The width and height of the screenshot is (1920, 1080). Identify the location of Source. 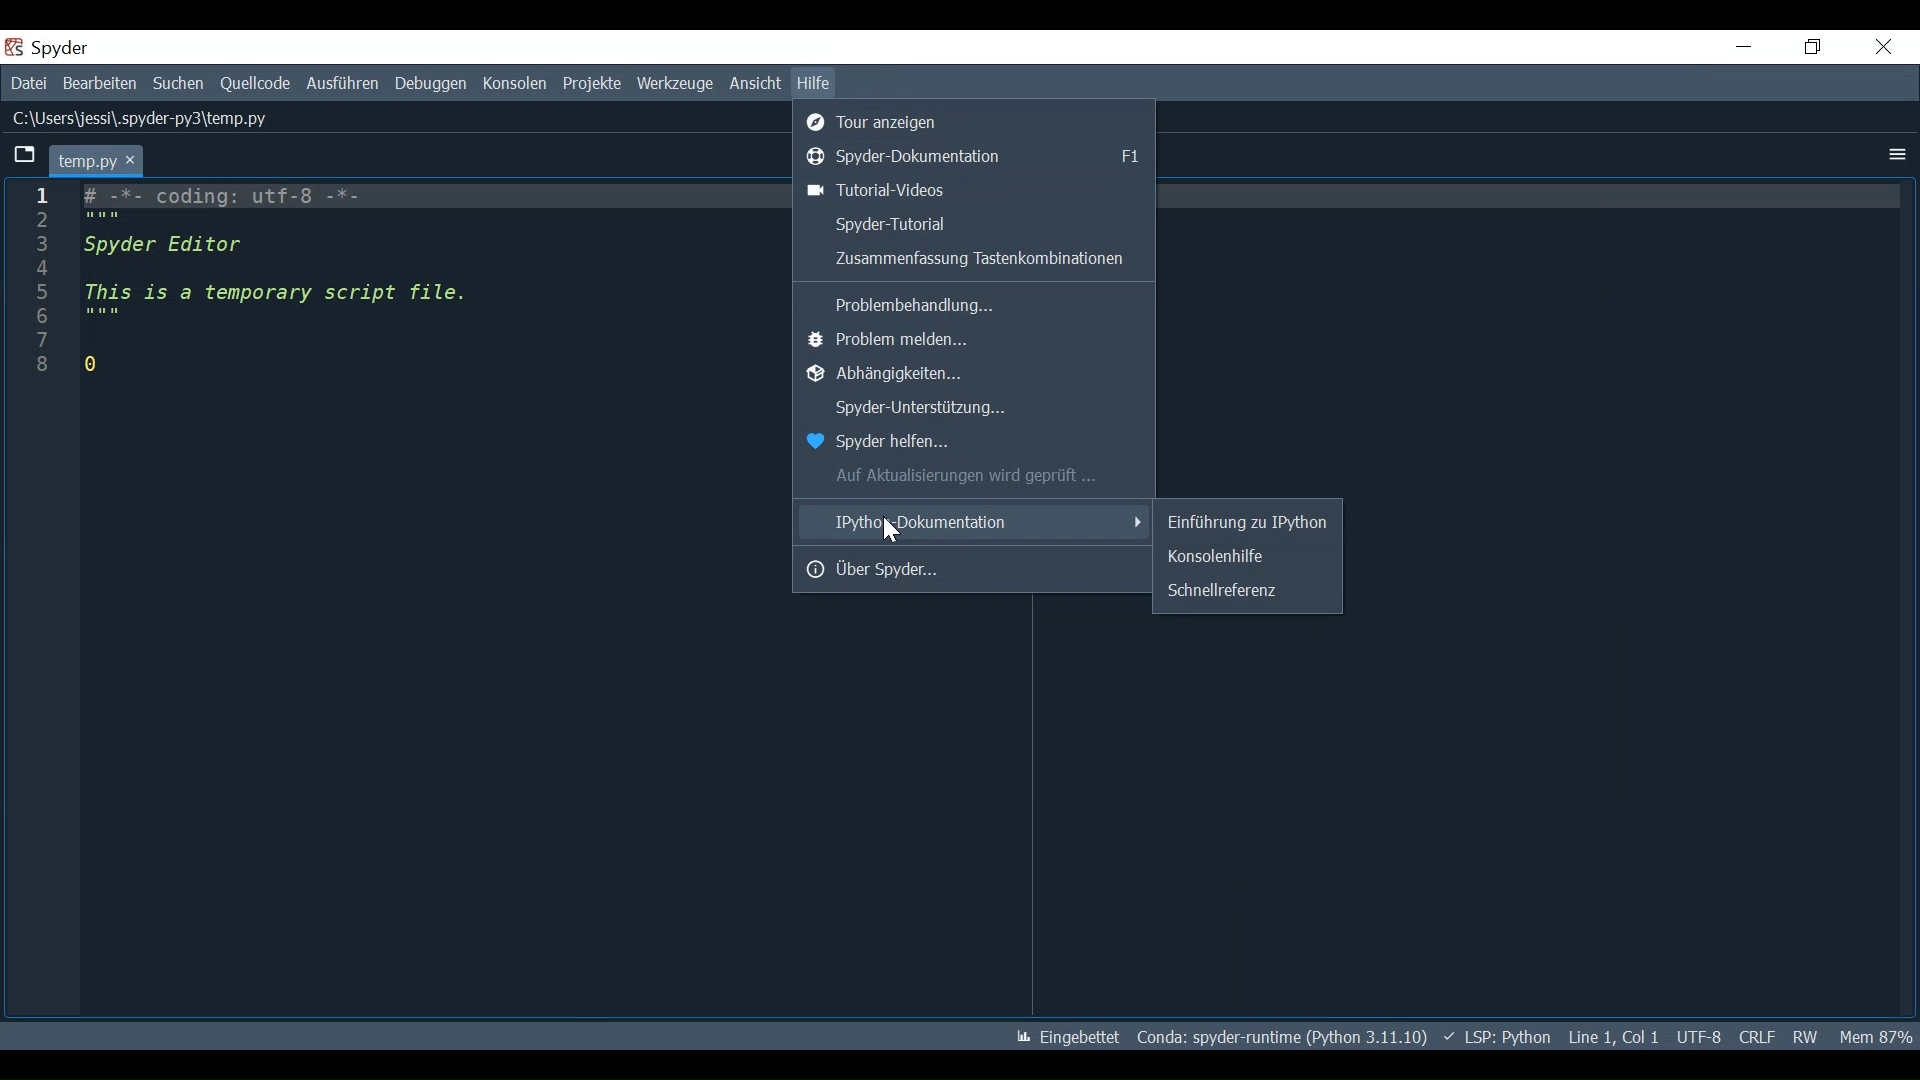
(255, 84).